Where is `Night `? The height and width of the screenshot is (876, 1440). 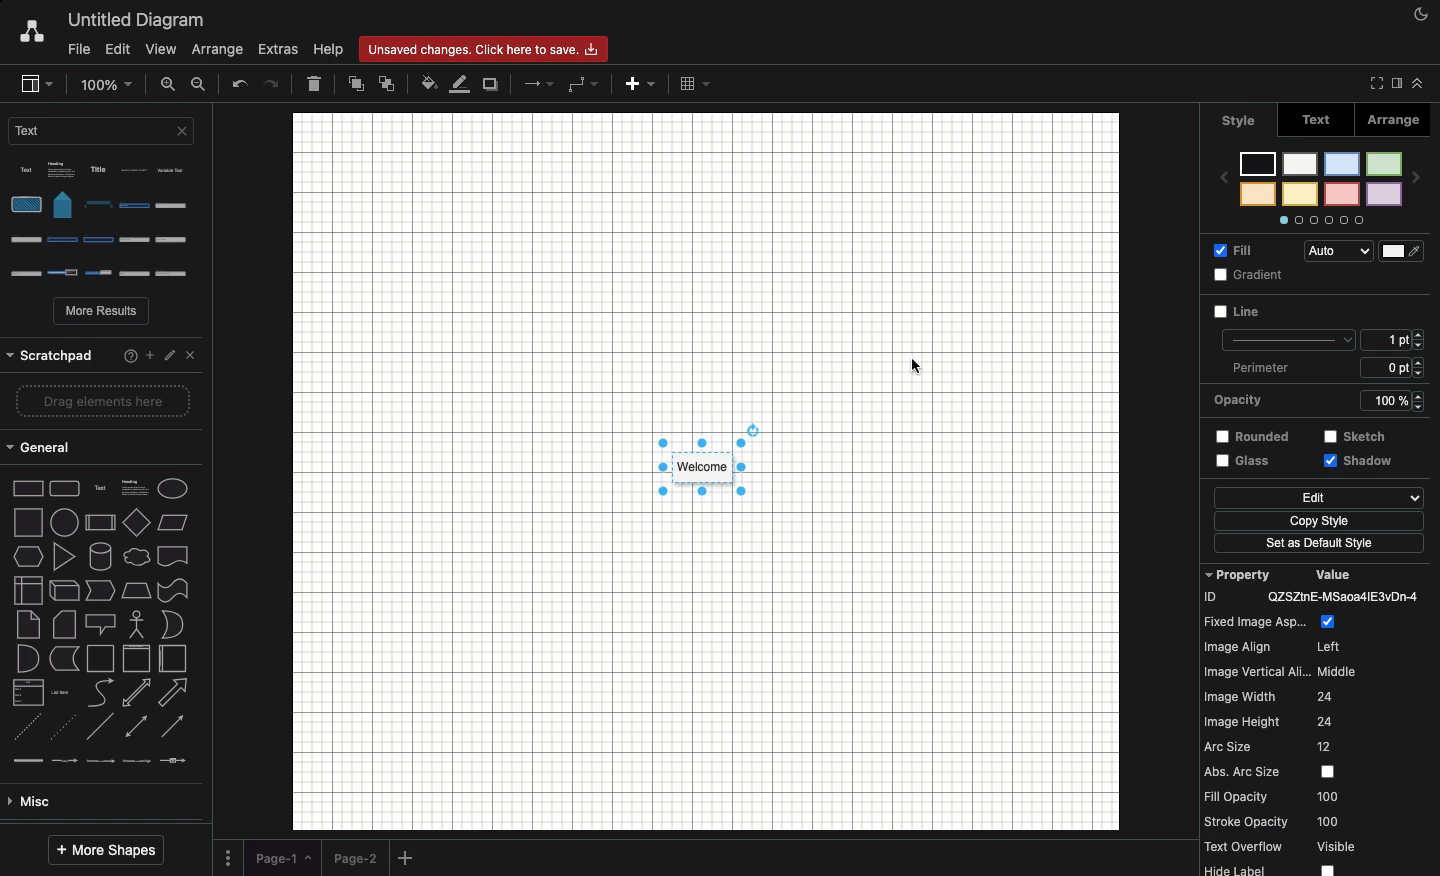
Night  is located at coordinates (1422, 13).